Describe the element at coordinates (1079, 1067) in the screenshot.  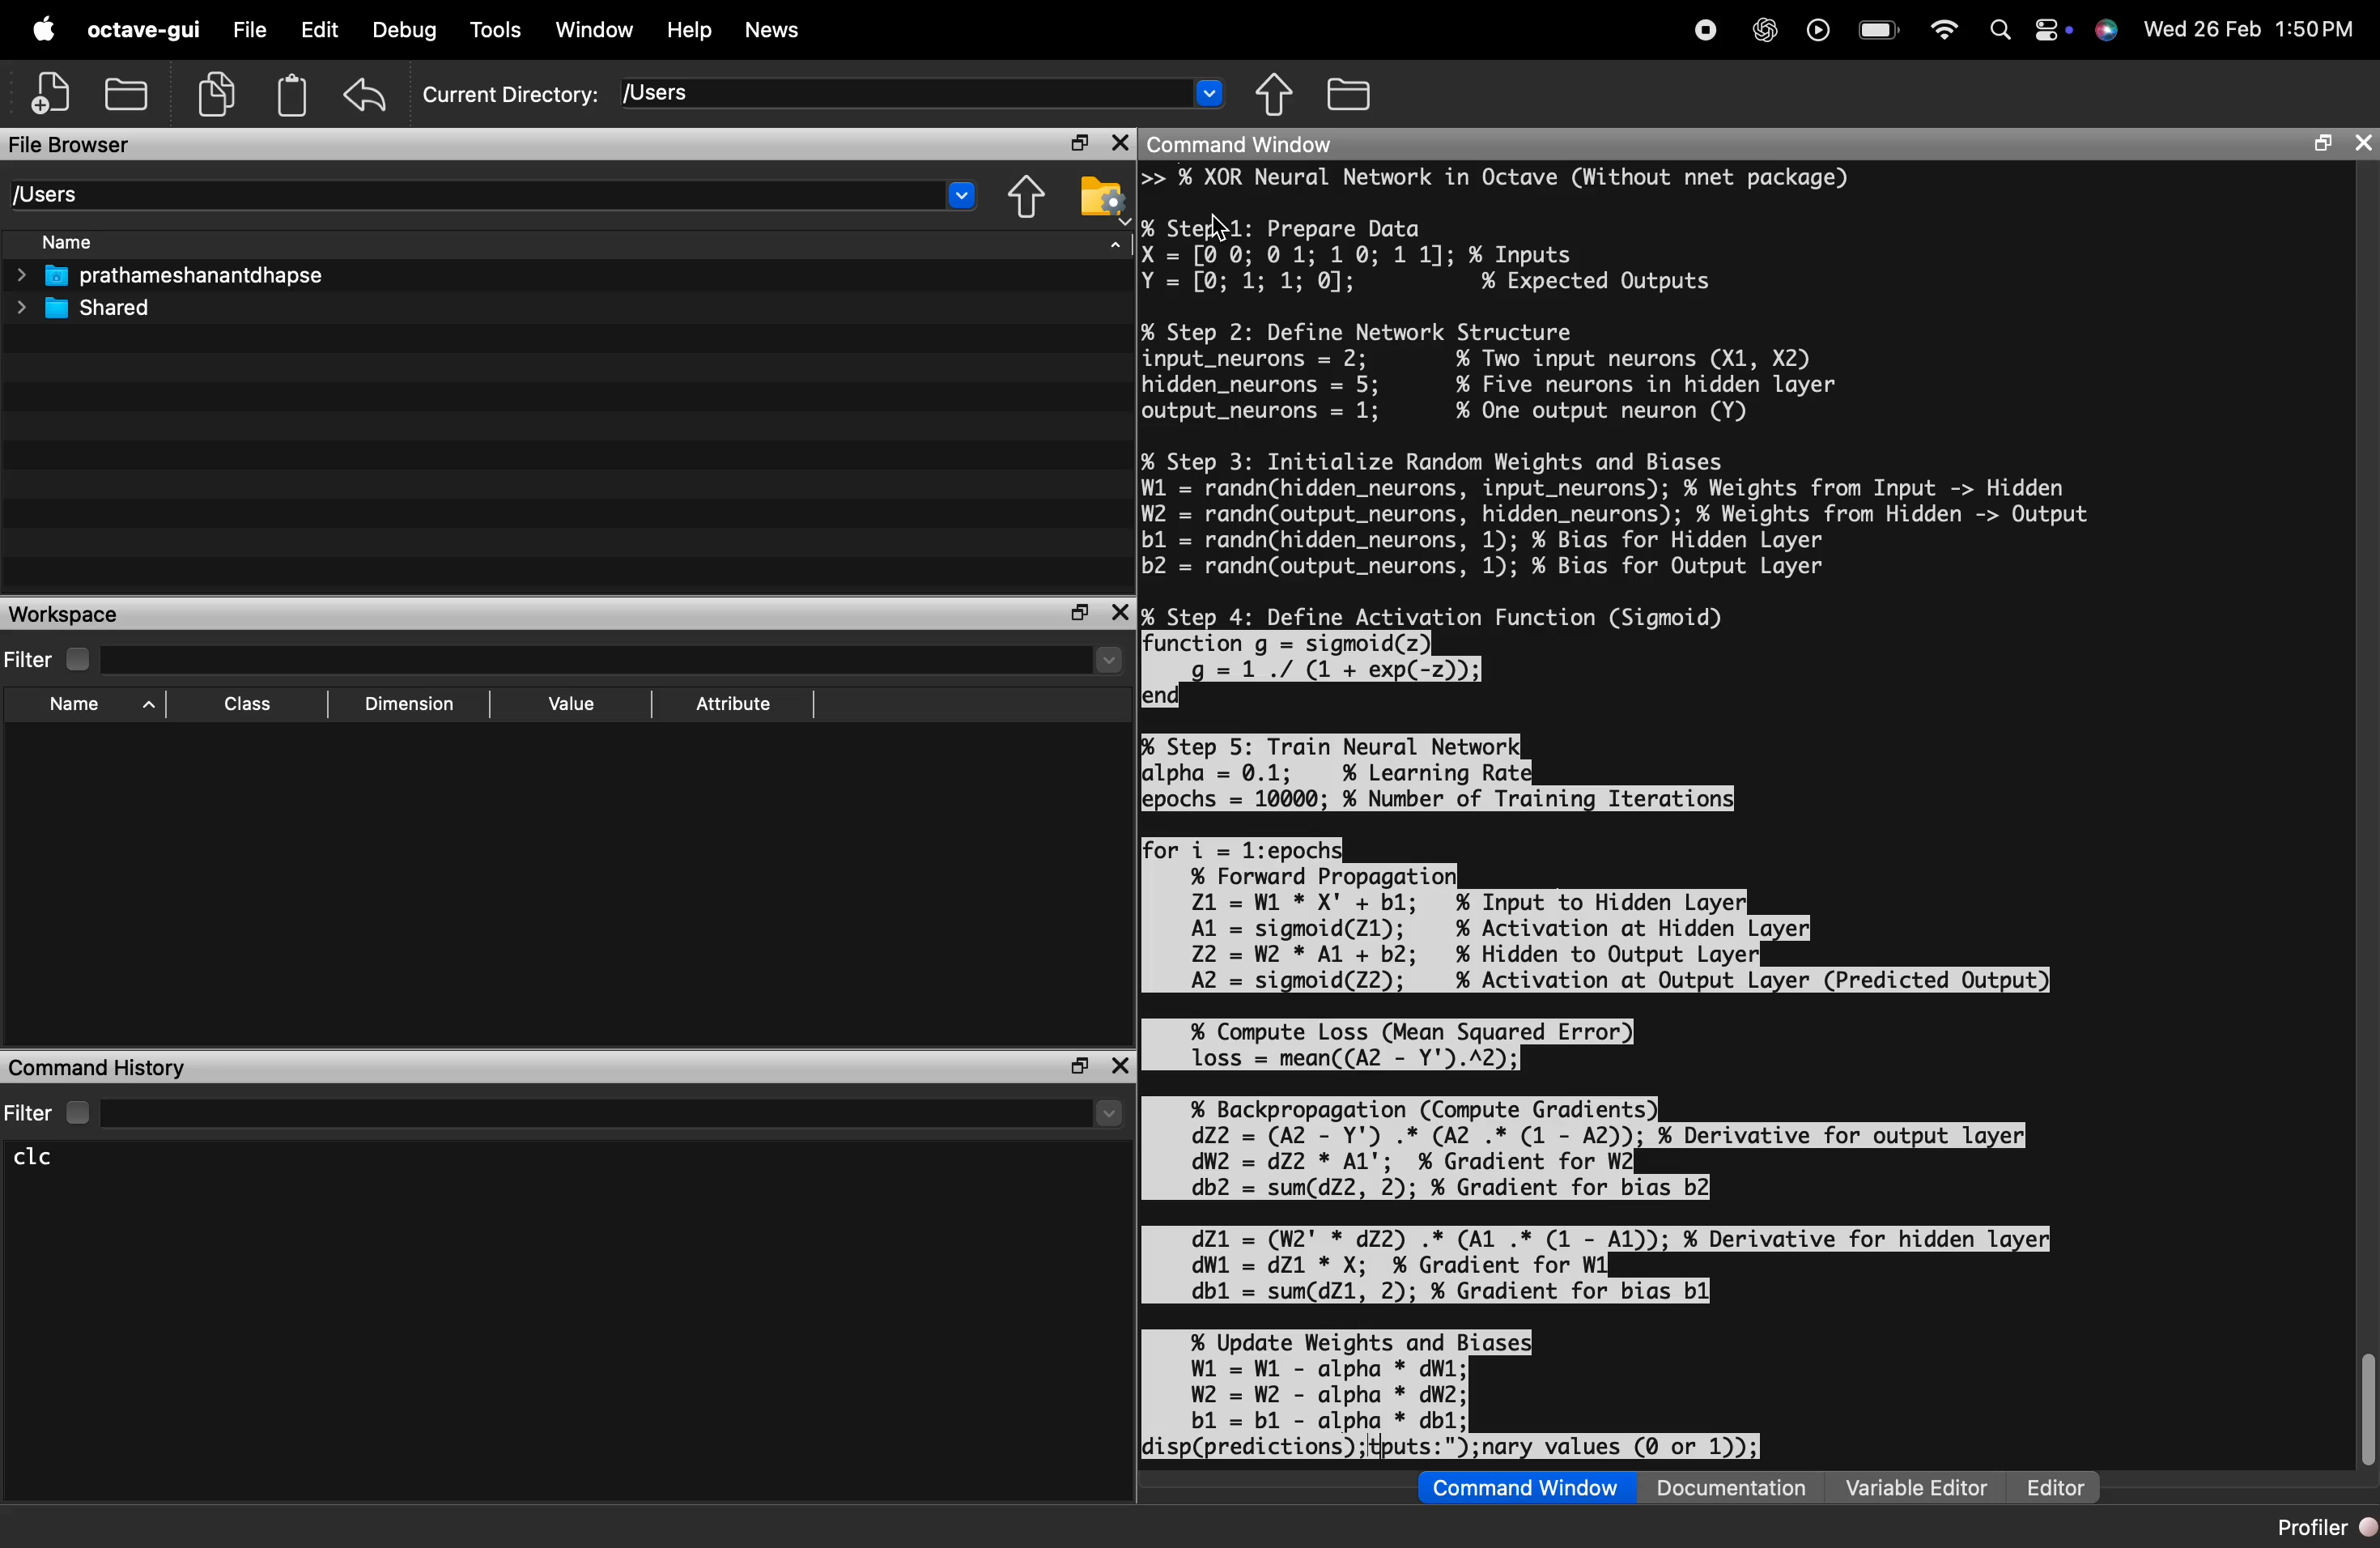
I see `Maximize` at that location.